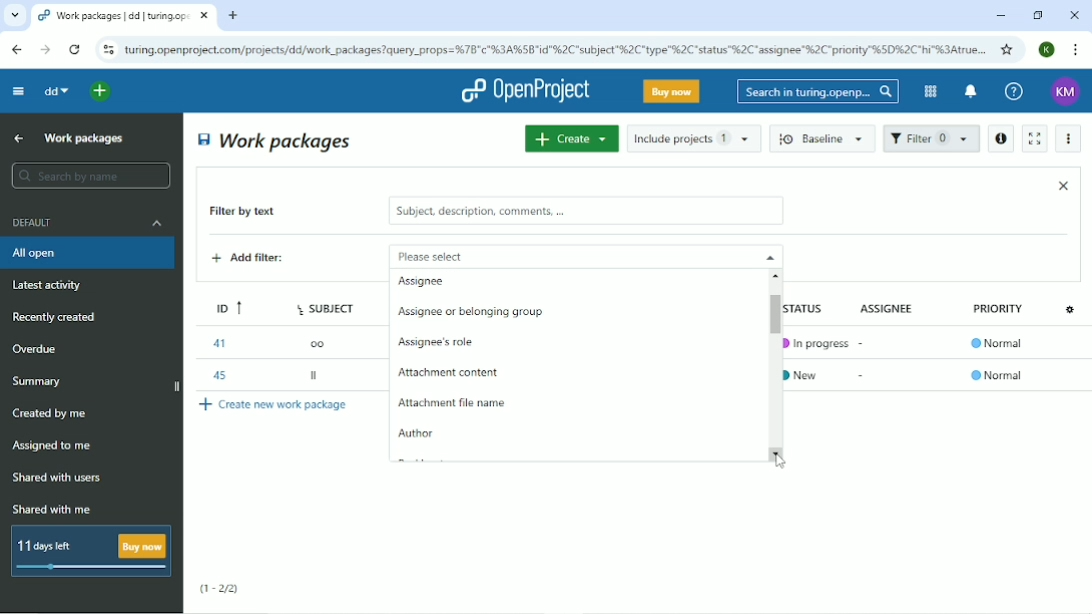 The height and width of the screenshot is (614, 1092). Describe the element at coordinates (1072, 308) in the screenshot. I see `Configure view` at that location.